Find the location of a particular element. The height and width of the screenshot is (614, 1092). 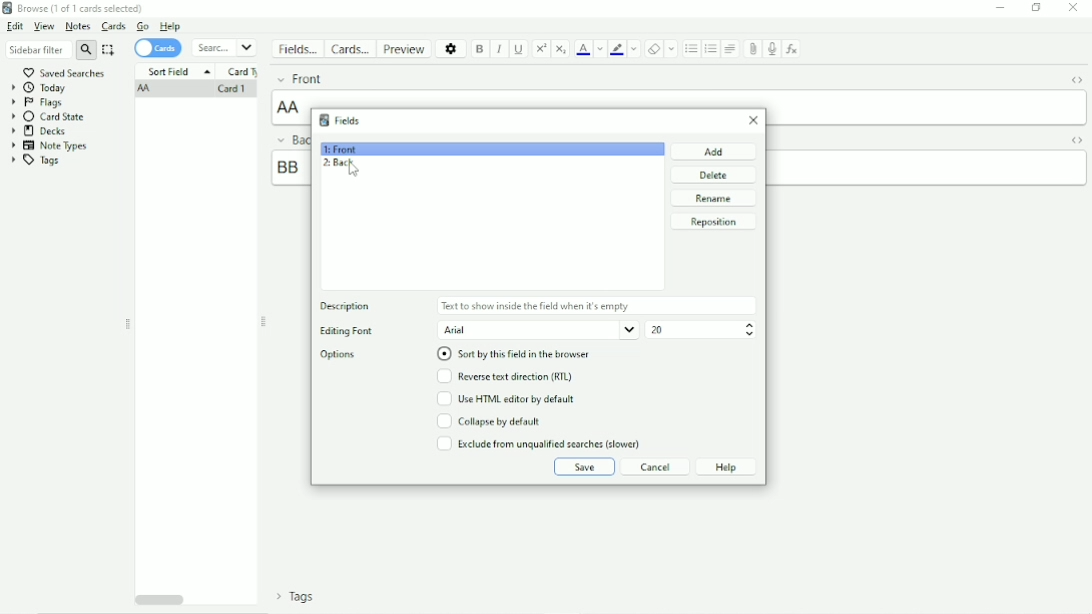

Subscript is located at coordinates (561, 49).